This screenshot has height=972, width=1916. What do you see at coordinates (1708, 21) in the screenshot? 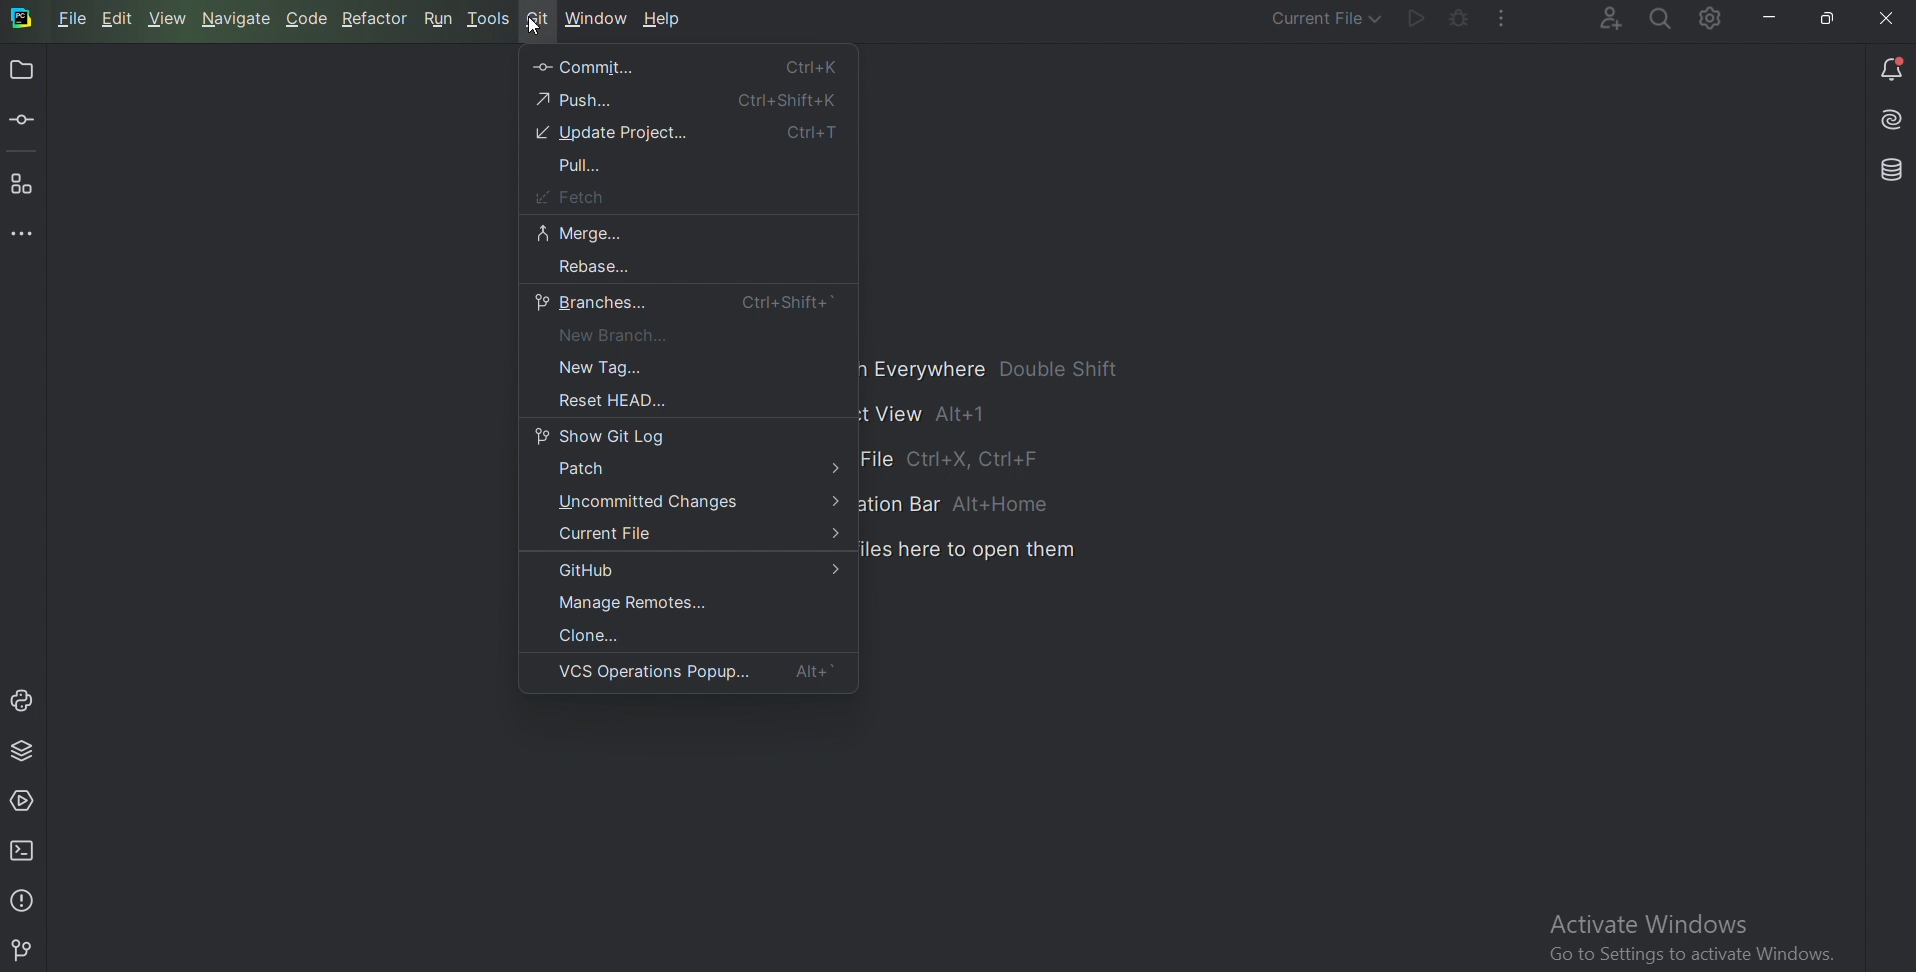
I see `Setting` at bounding box center [1708, 21].